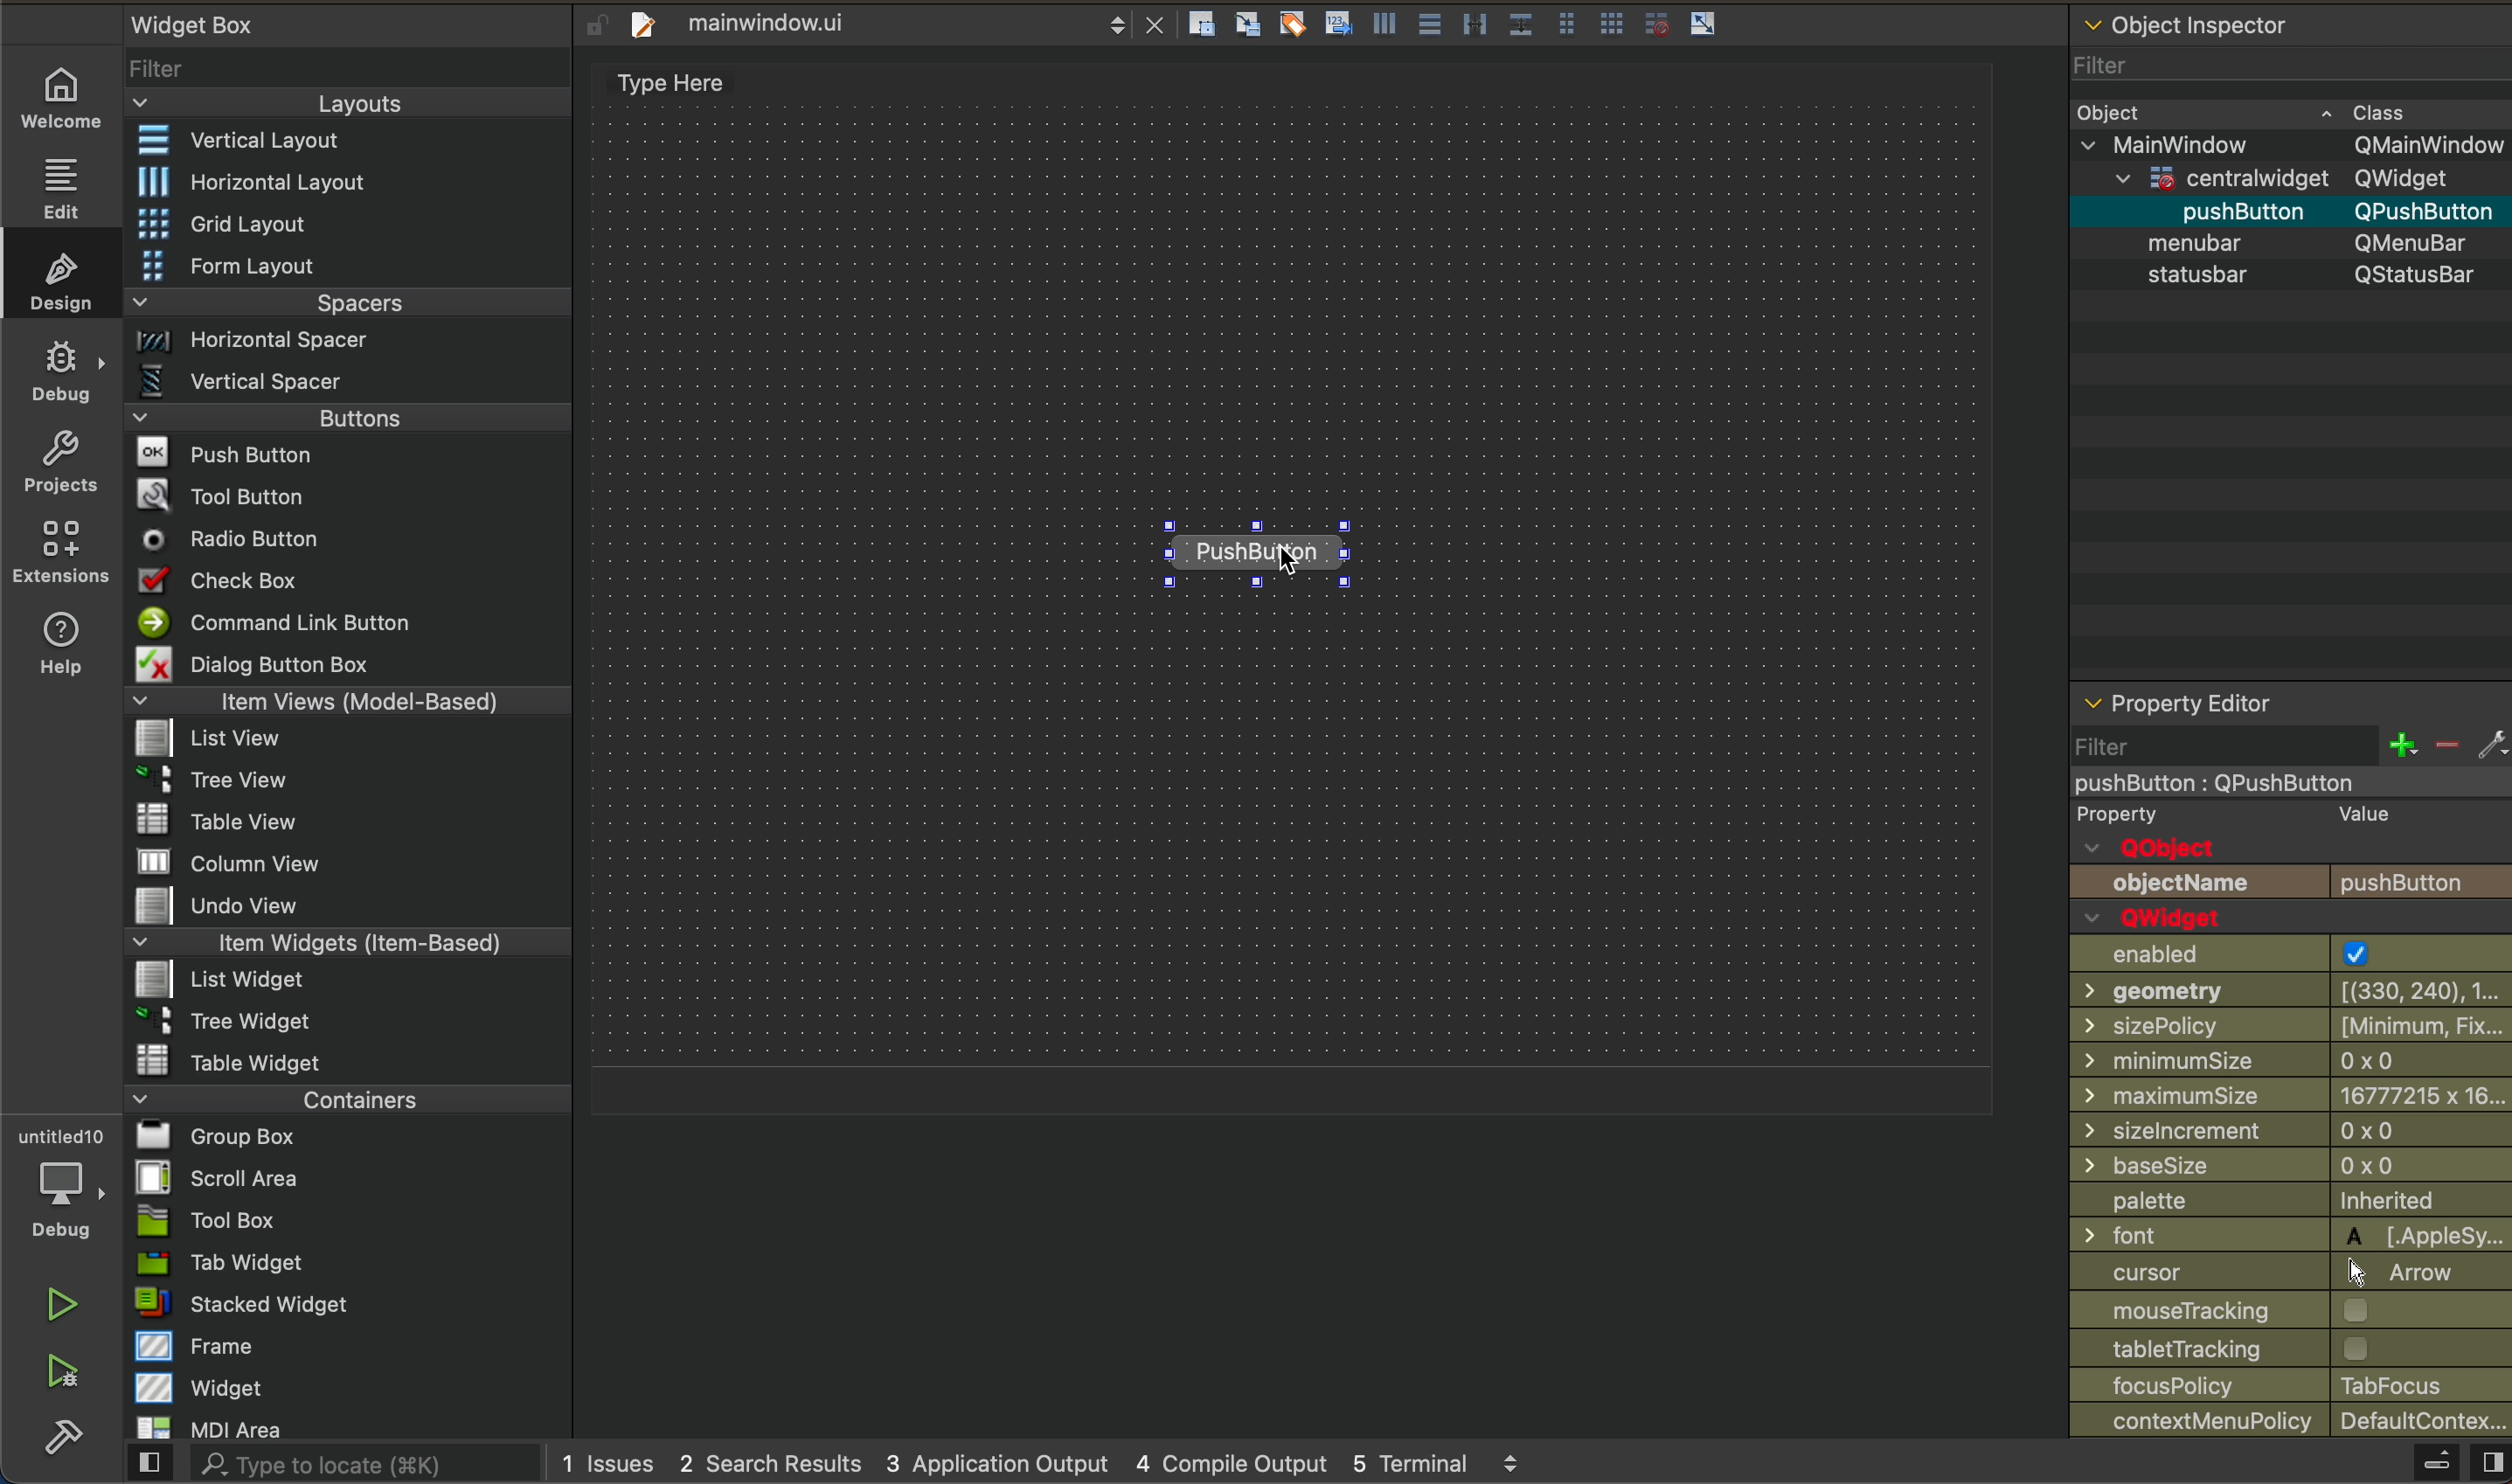  Describe the element at coordinates (345, 1022) in the screenshot. I see `tree` at that location.